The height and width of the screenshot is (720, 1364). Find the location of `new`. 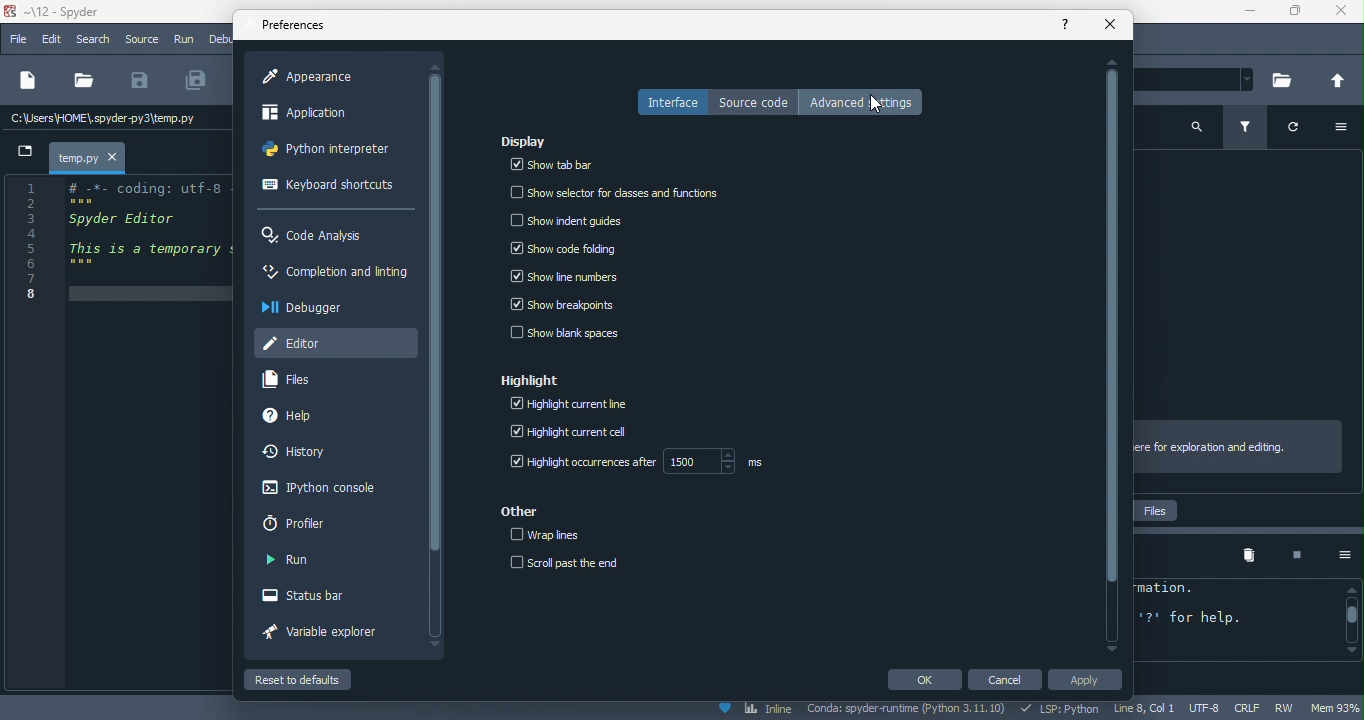

new is located at coordinates (26, 82).